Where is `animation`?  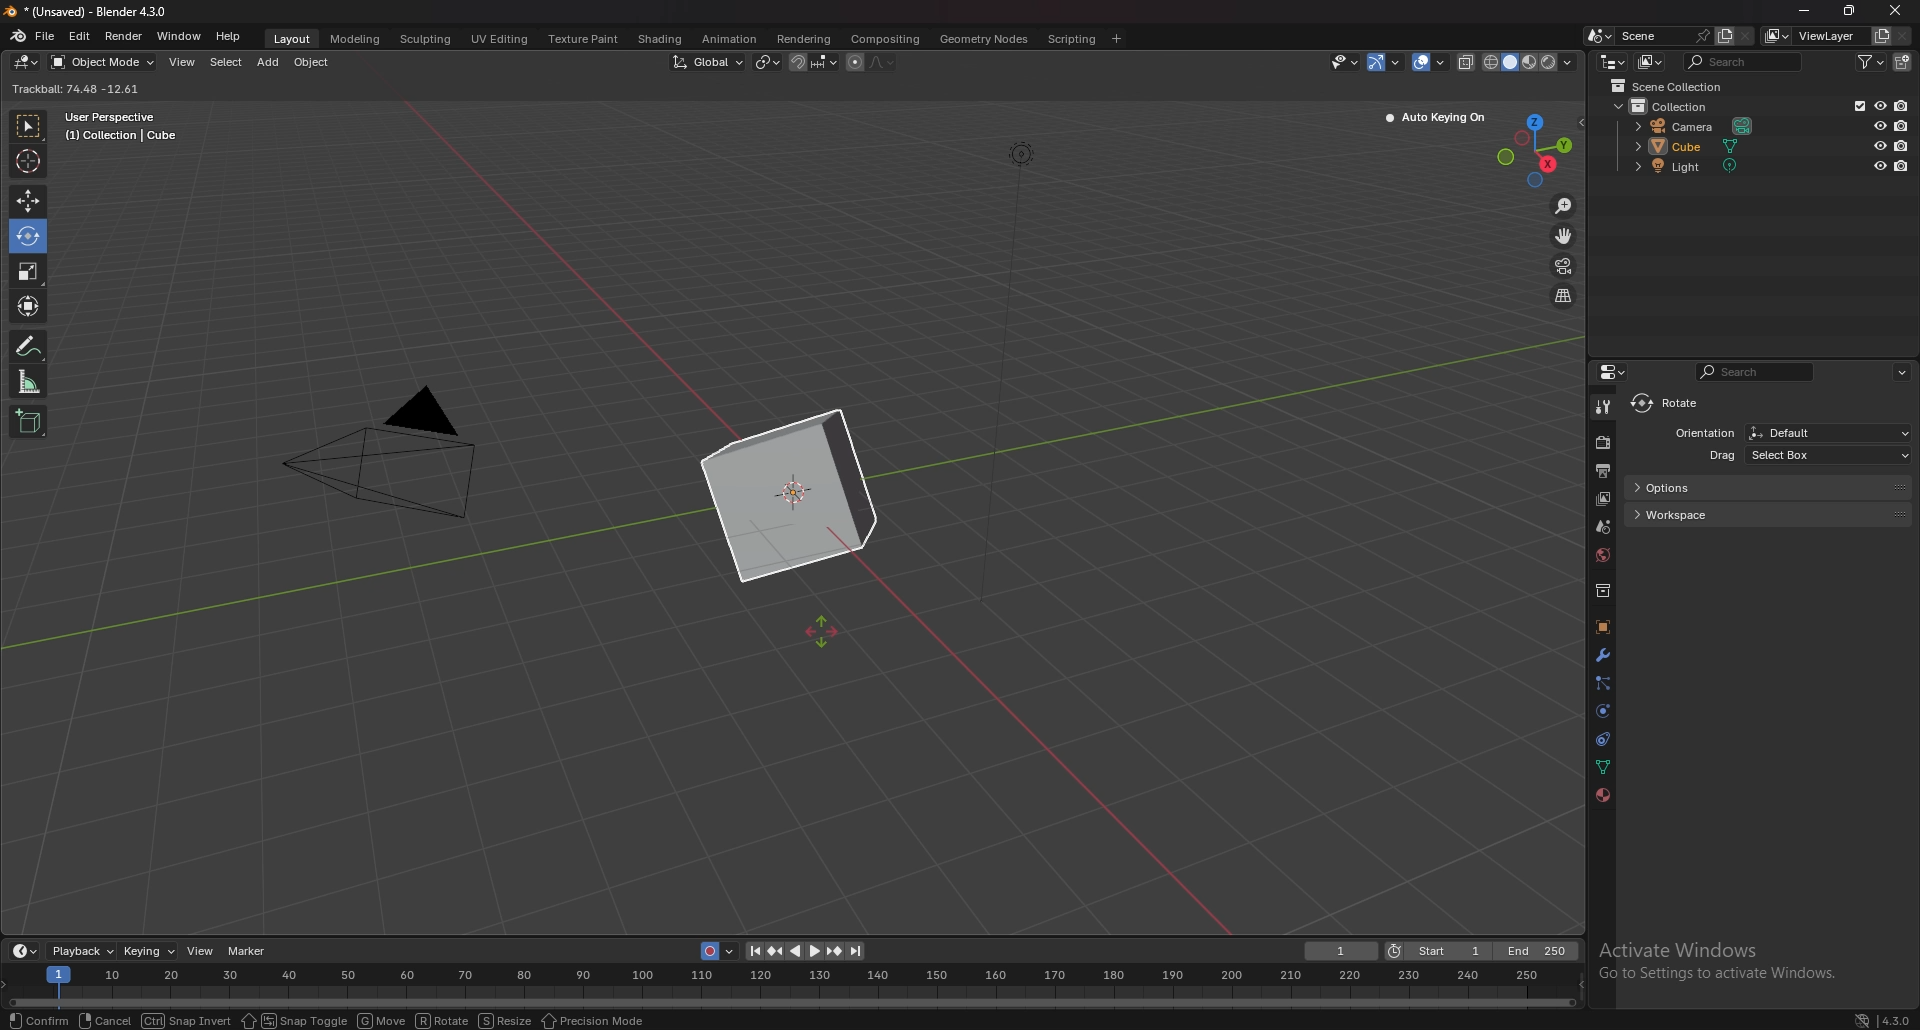 animation is located at coordinates (730, 39).